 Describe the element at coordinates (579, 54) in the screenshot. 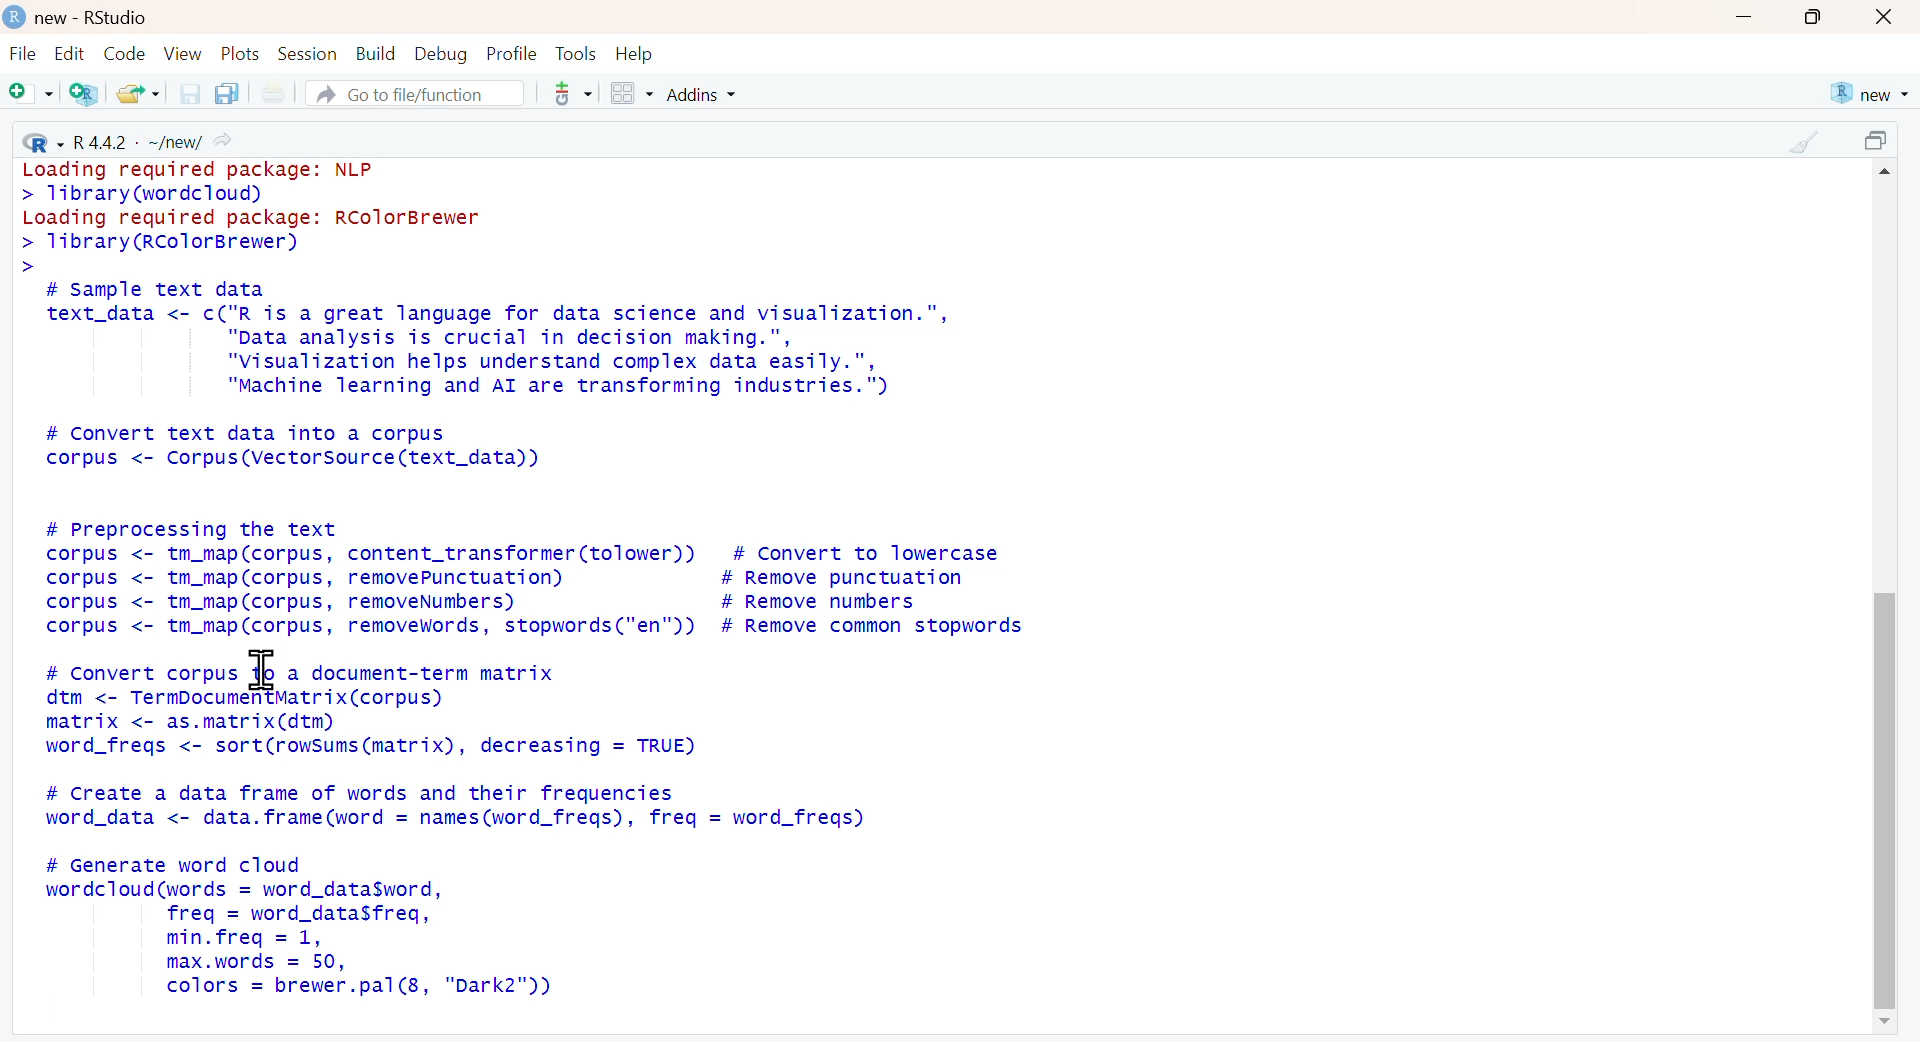

I see `Tools` at that location.